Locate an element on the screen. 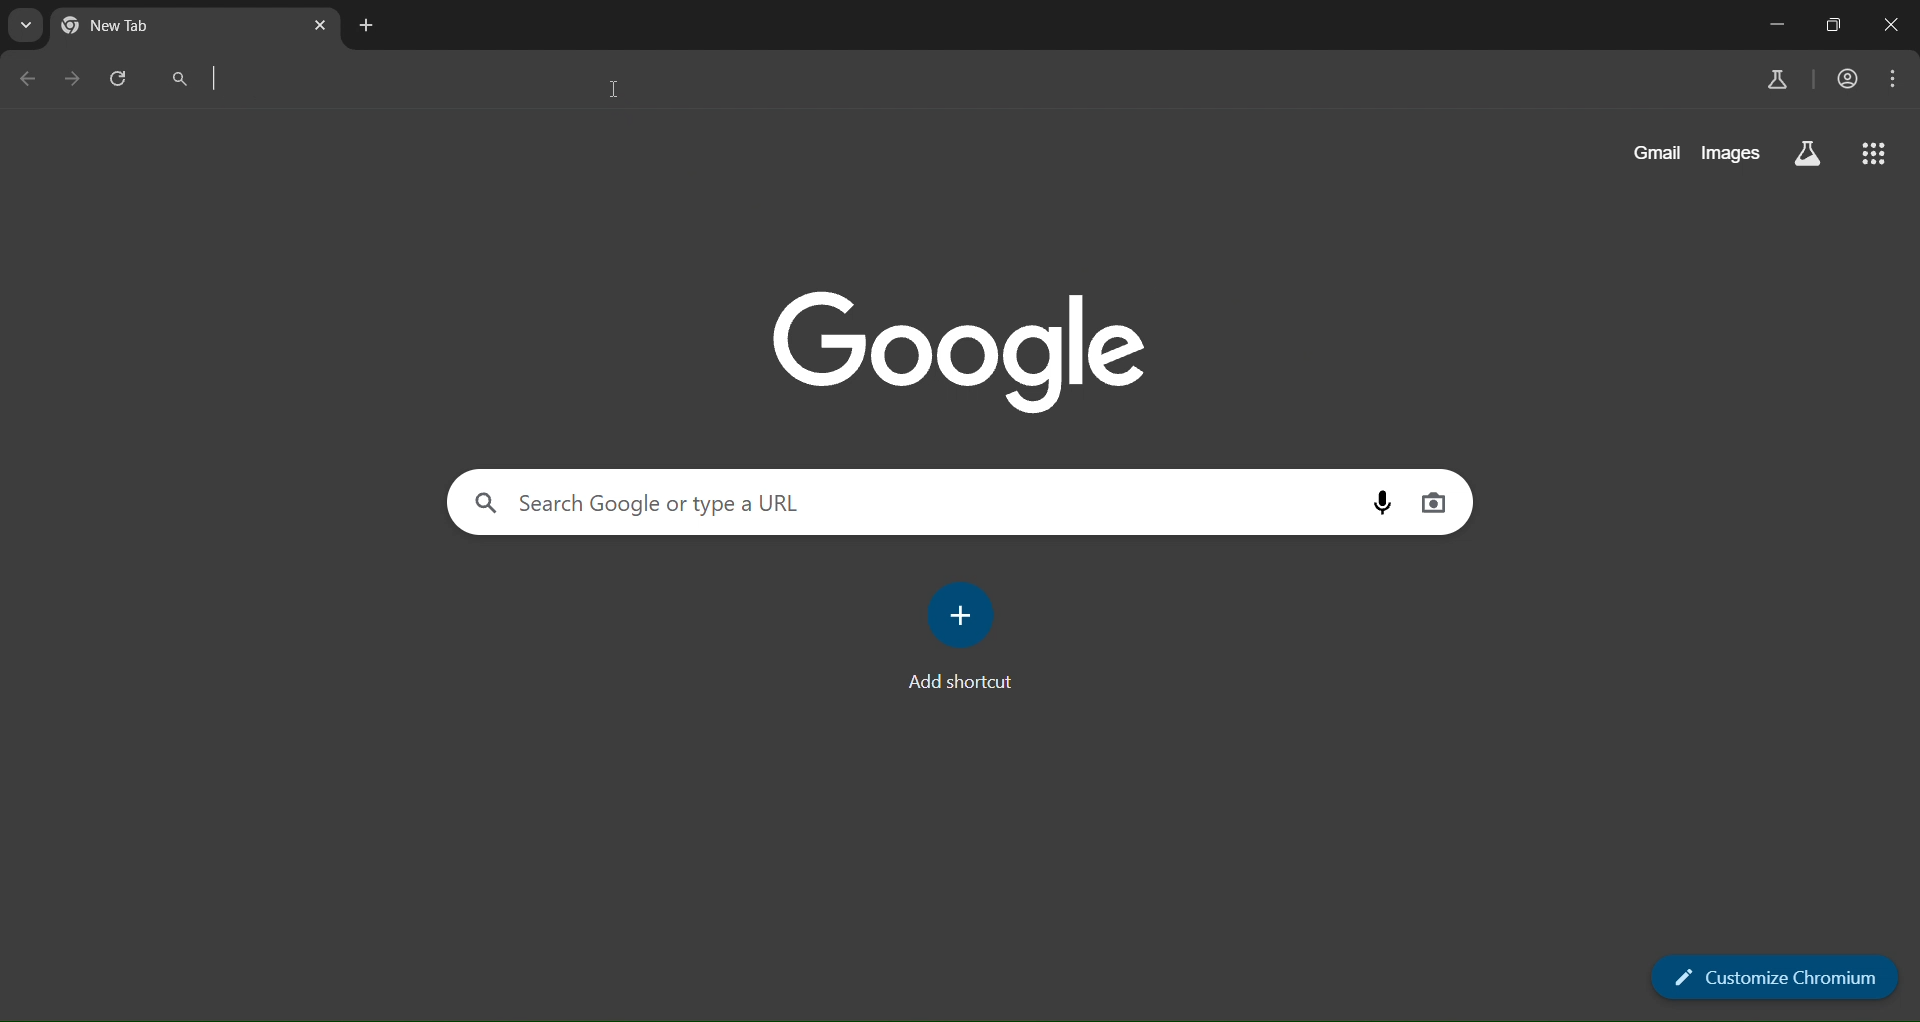 This screenshot has height=1022, width=1920. restore down is located at coordinates (1837, 26).